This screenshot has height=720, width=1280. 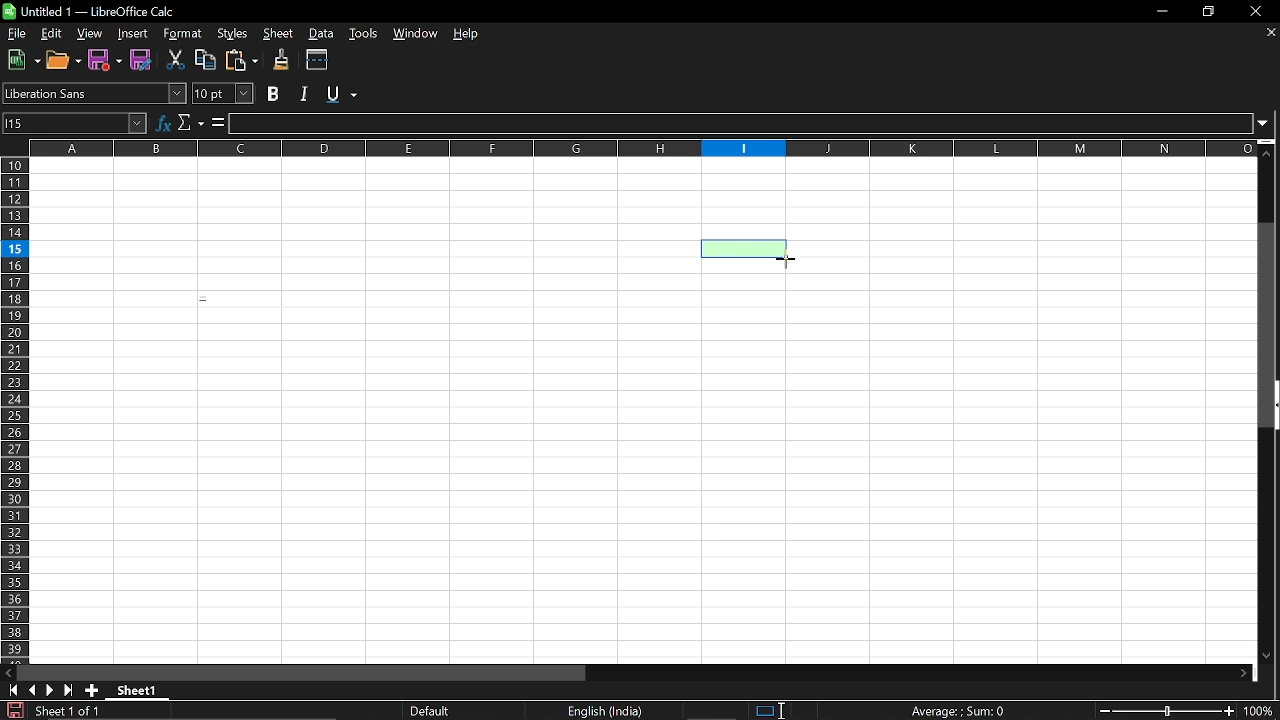 What do you see at coordinates (323, 34) in the screenshot?
I see `Data` at bounding box center [323, 34].